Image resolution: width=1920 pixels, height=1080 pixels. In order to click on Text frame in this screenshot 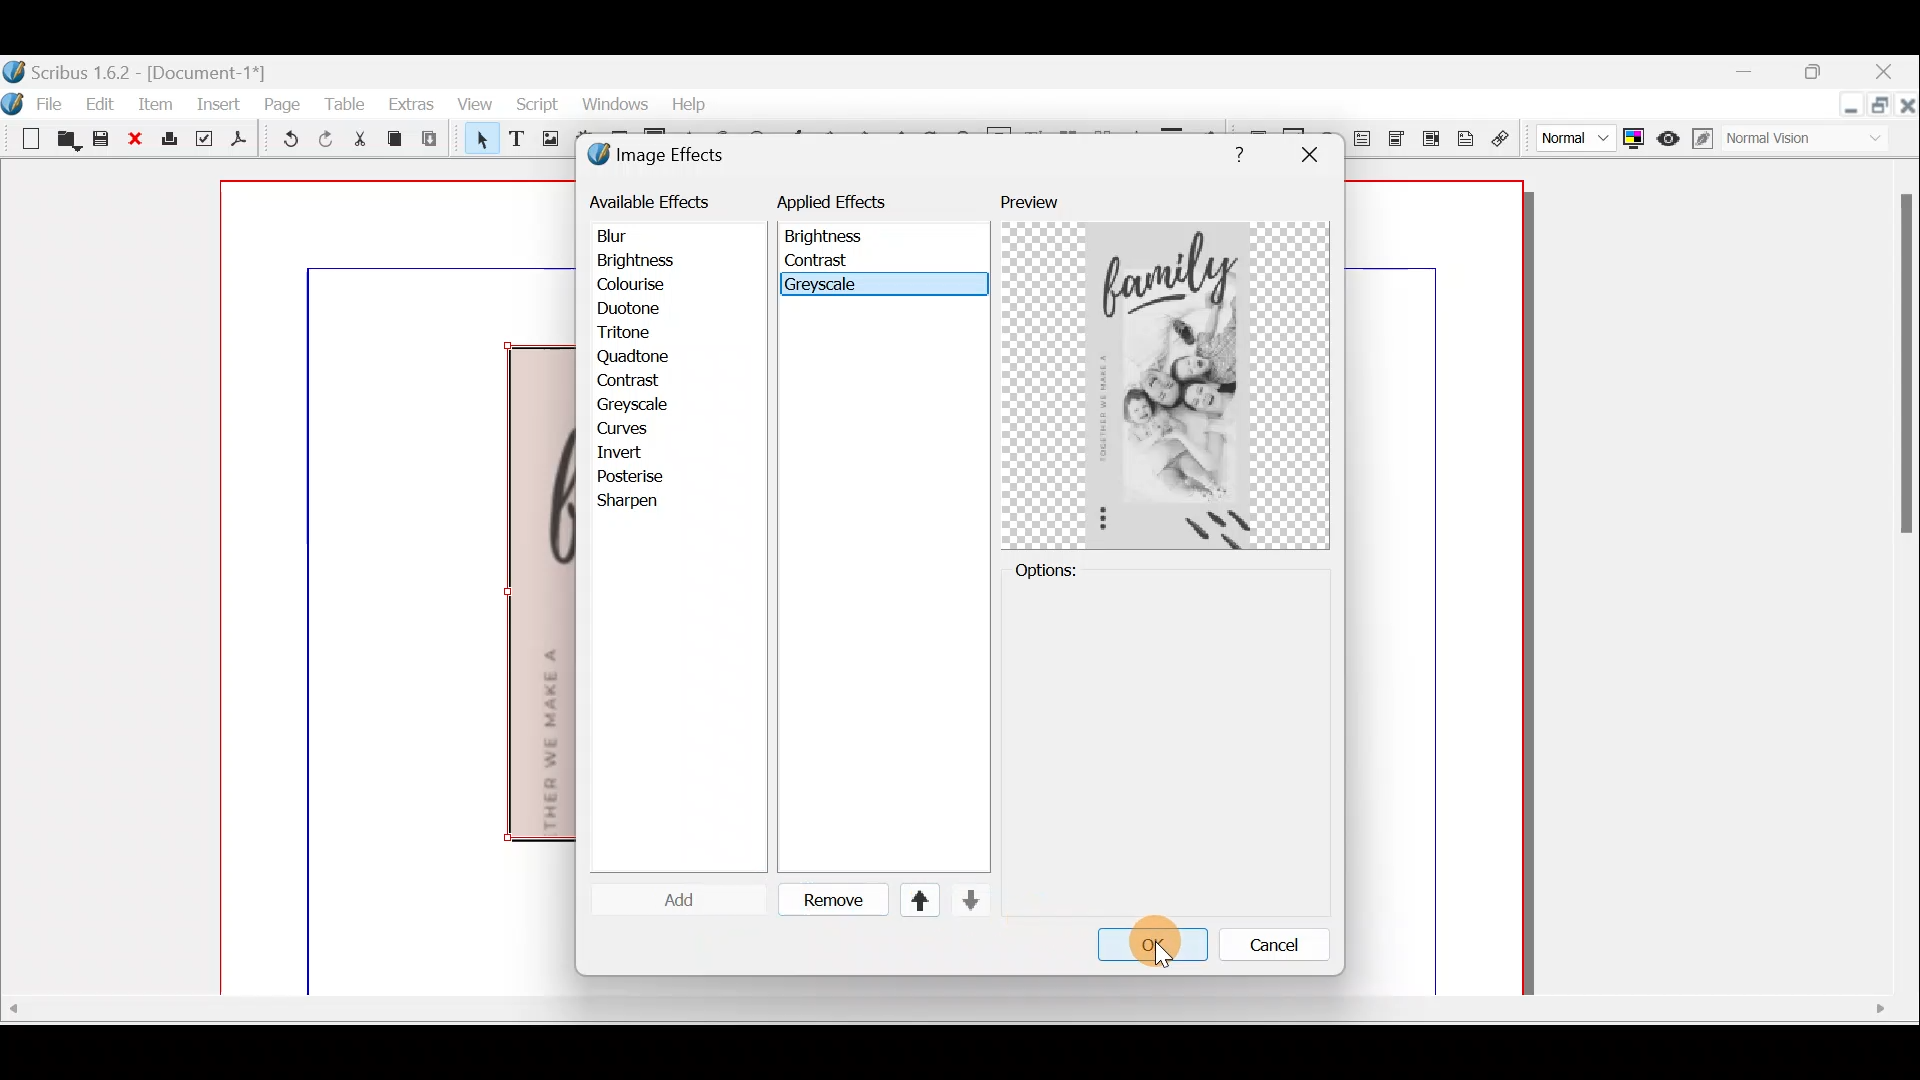, I will do `click(519, 141)`.